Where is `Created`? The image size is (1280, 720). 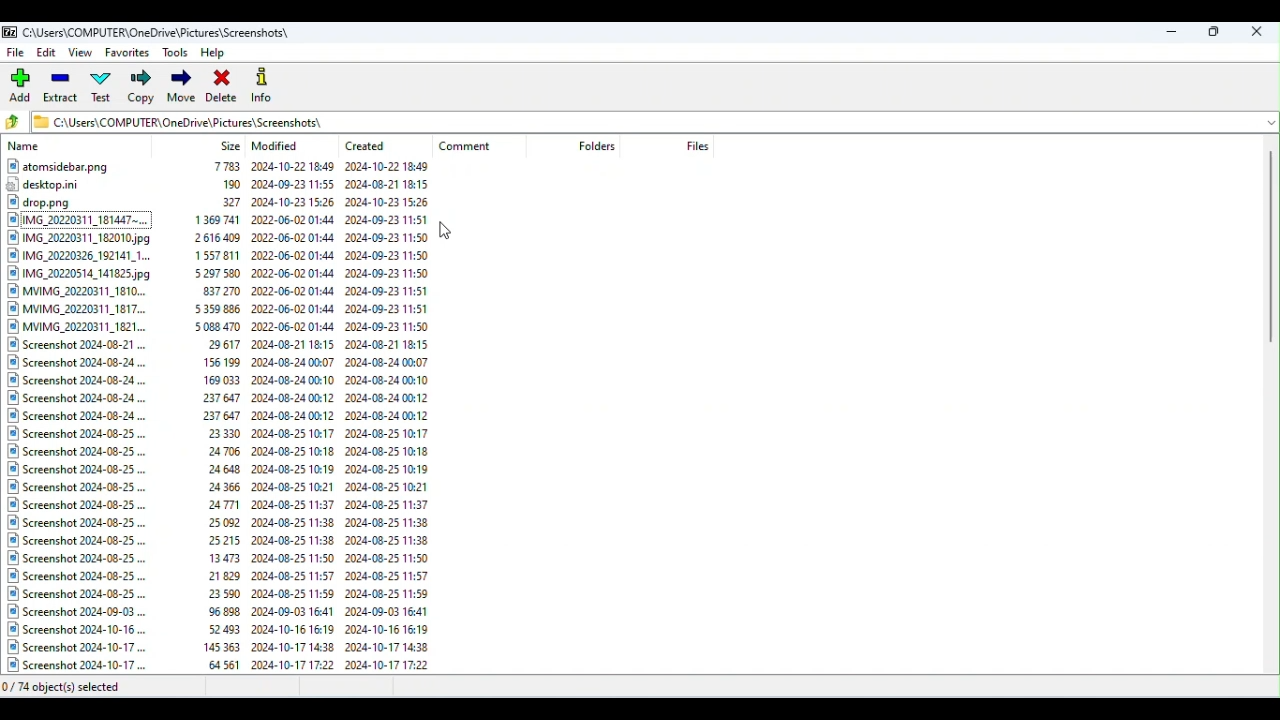 Created is located at coordinates (372, 142).